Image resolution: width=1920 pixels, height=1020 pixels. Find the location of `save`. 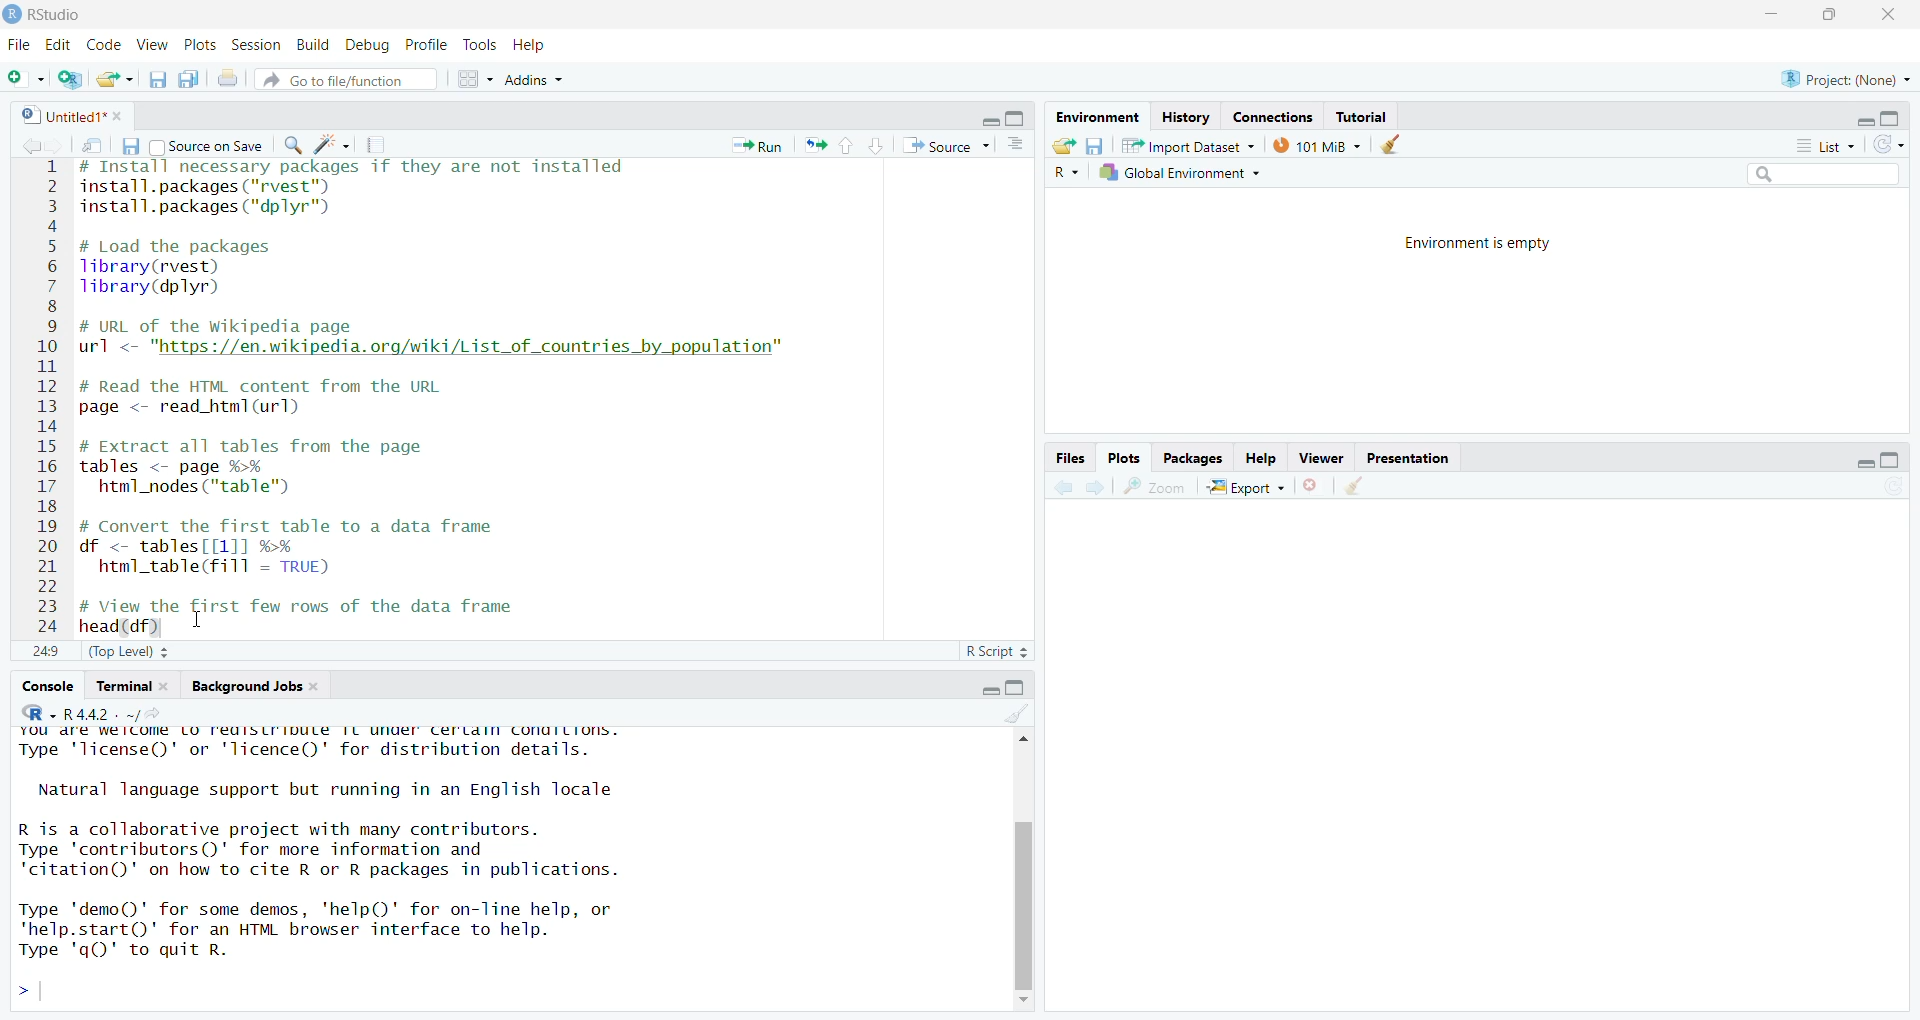

save is located at coordinates (1095, 146).